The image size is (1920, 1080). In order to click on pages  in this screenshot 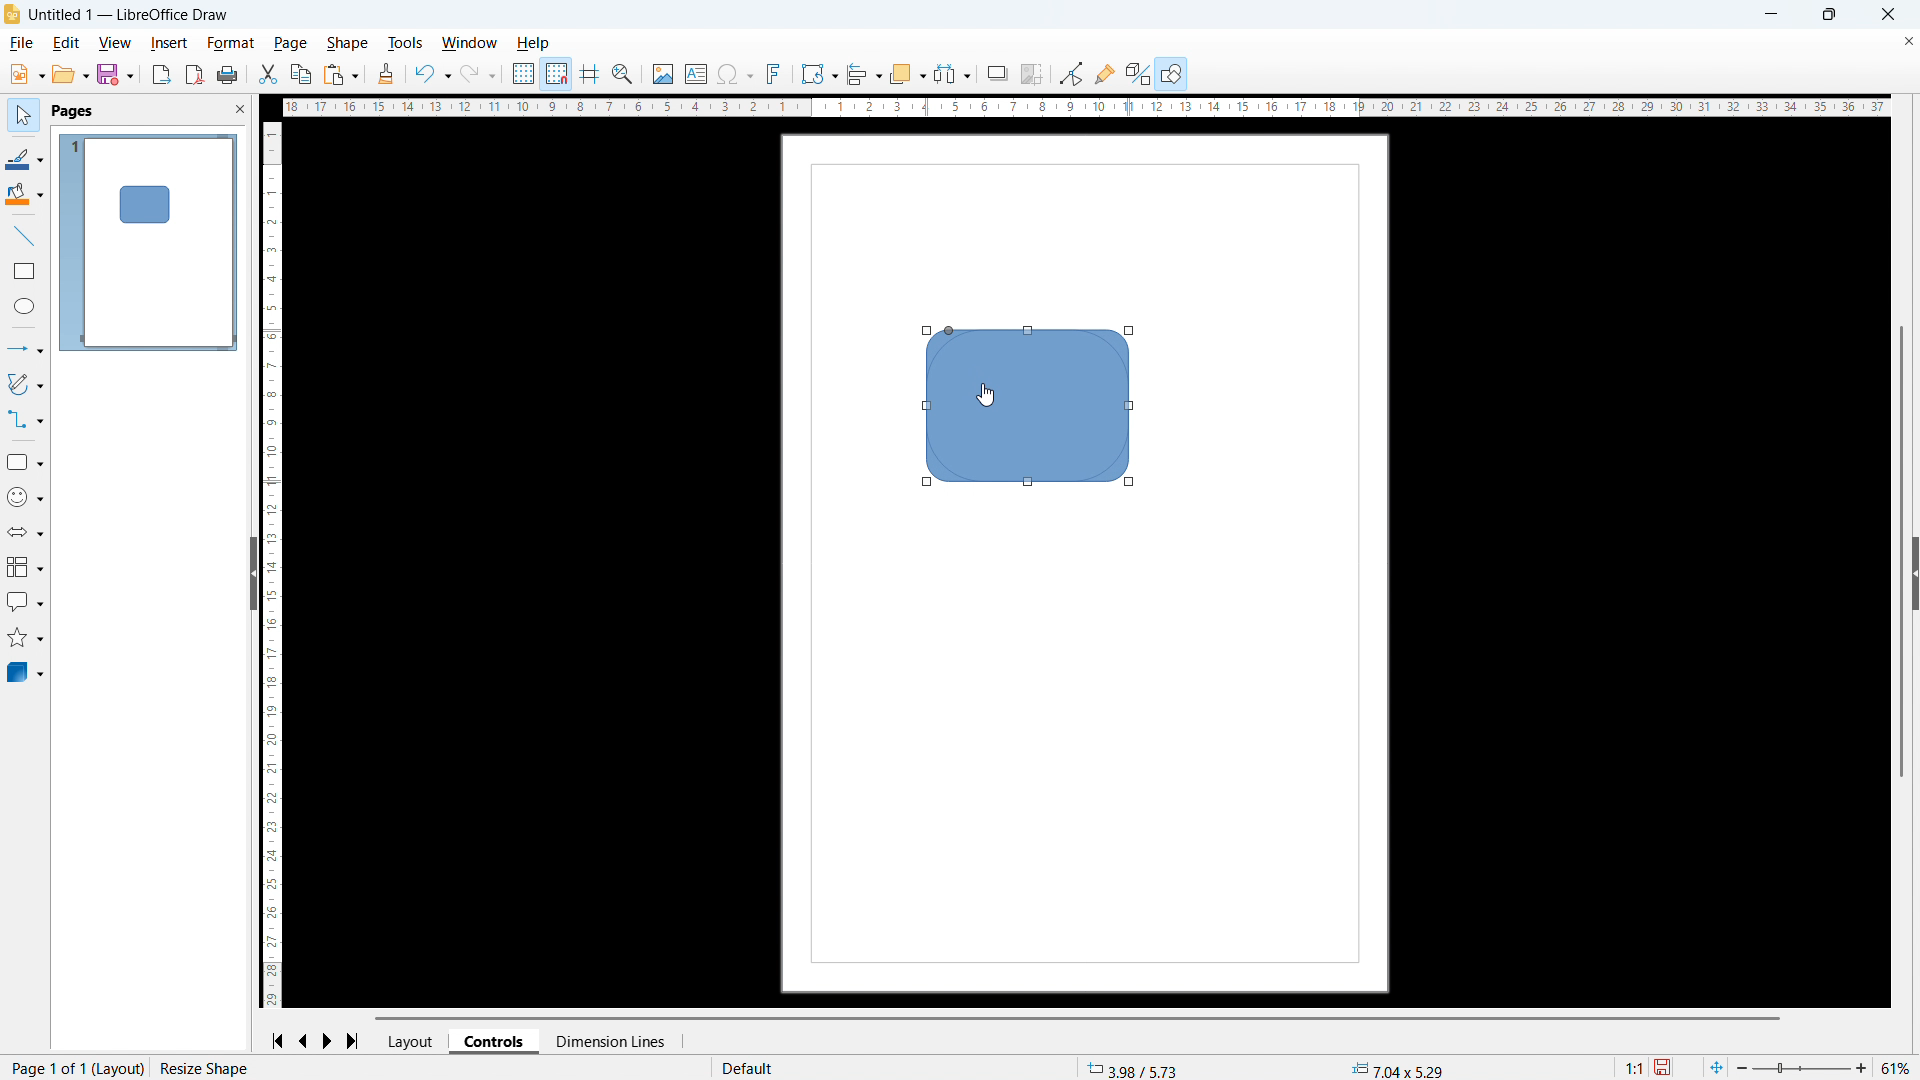, I will do `click(71, 112)`.